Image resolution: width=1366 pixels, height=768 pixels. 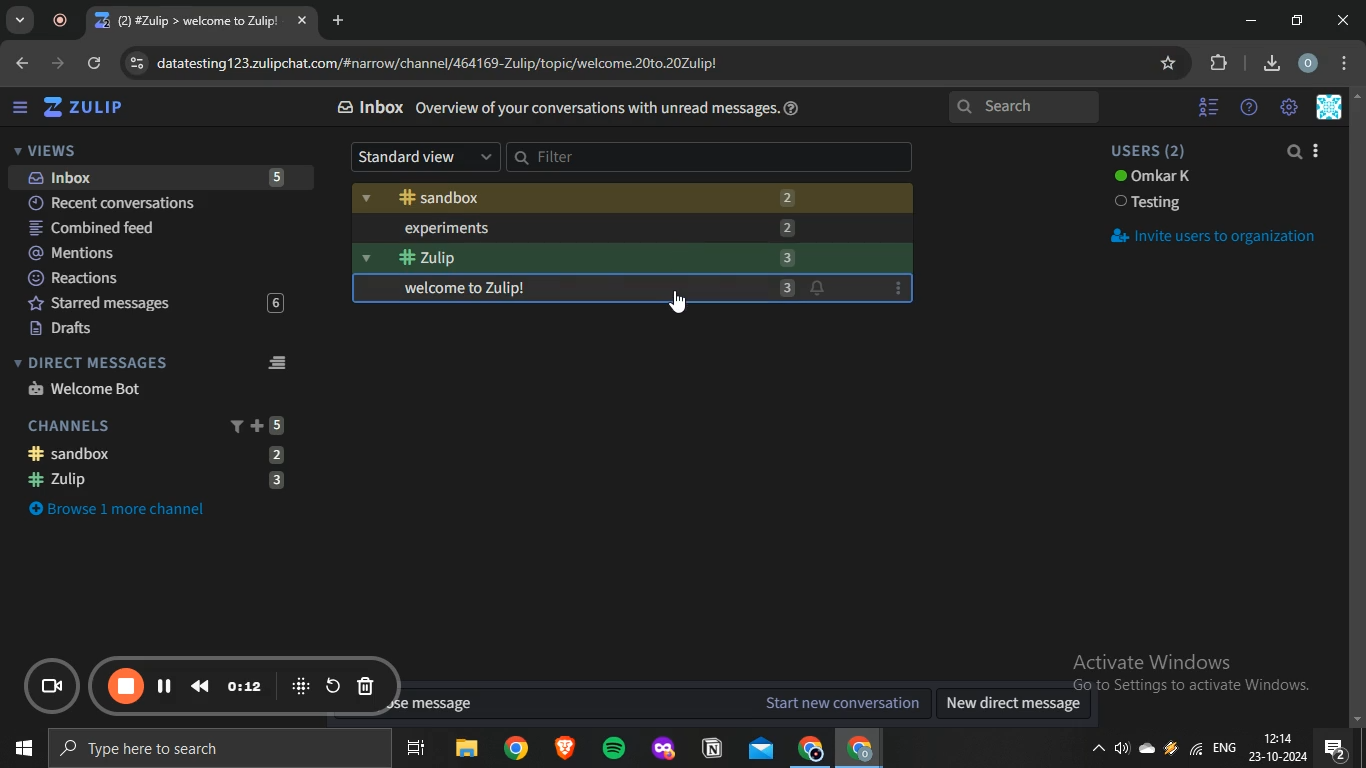 I want to click on restore window, so click(x=1299, y=20).